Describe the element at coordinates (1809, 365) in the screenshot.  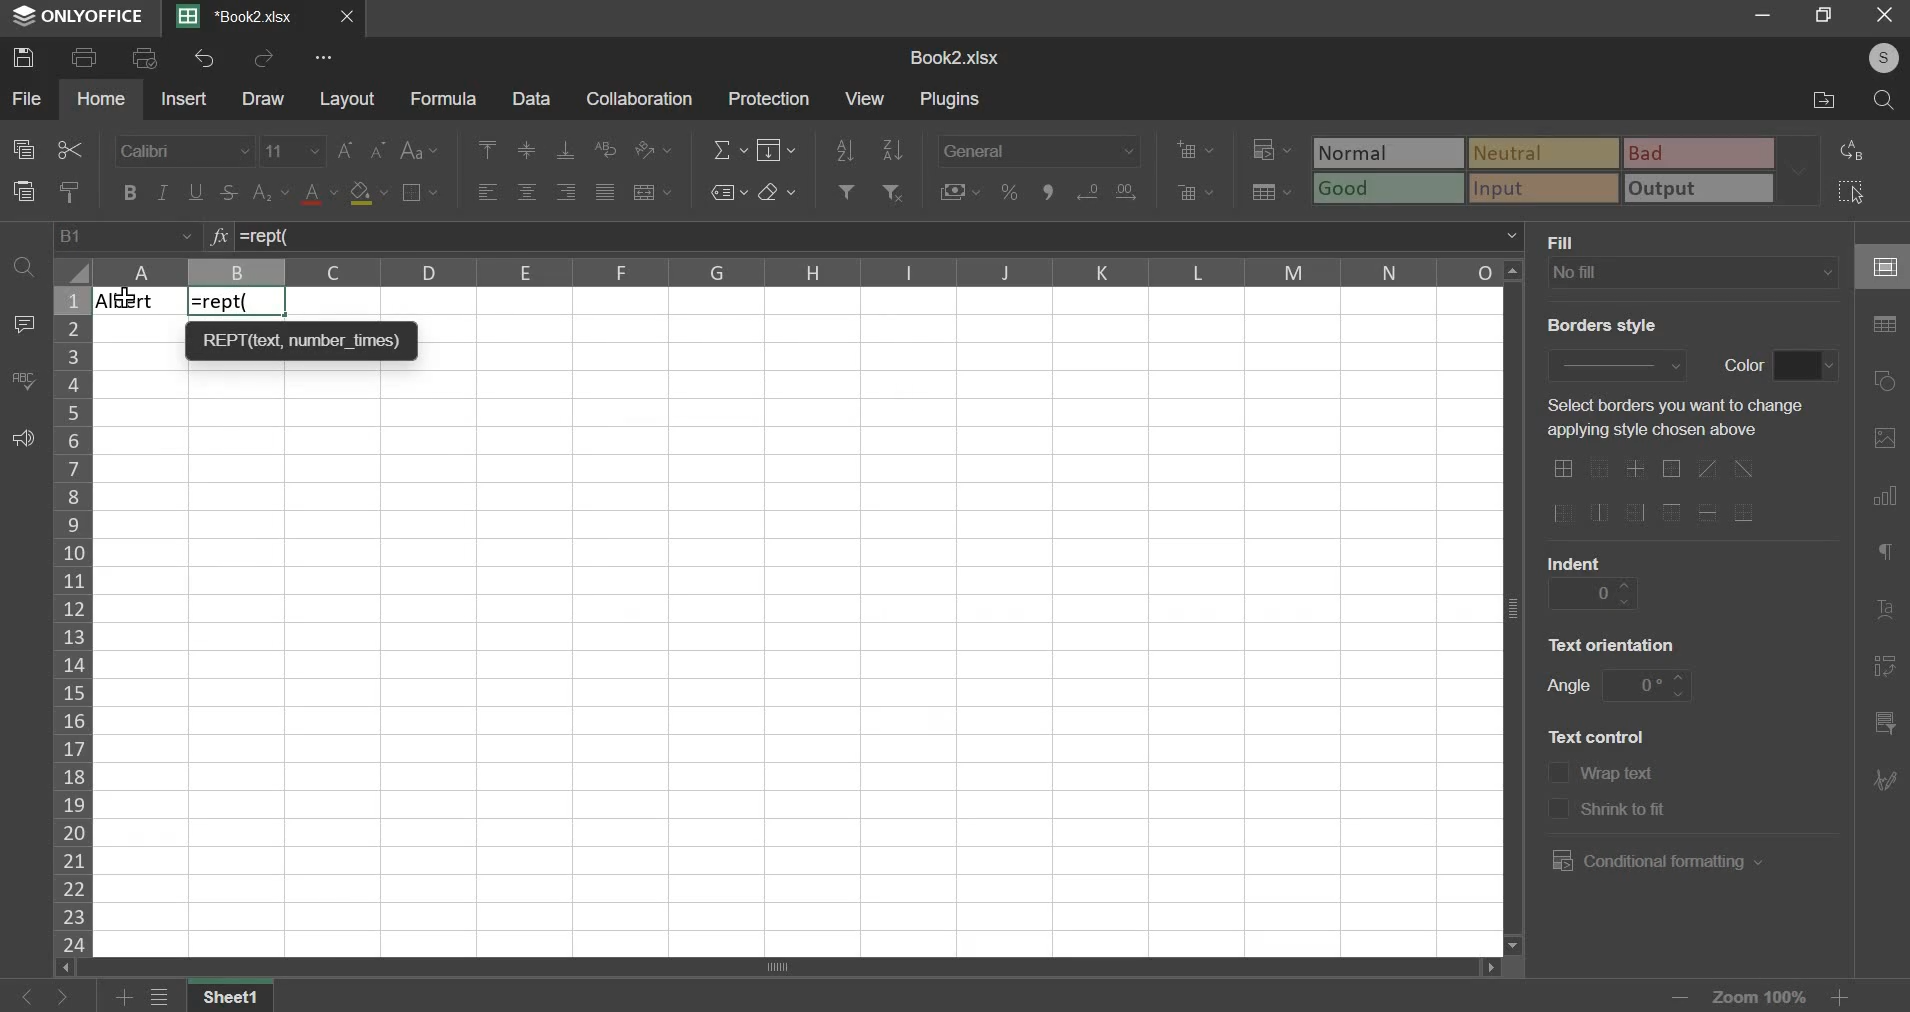
I see `color` at that location.